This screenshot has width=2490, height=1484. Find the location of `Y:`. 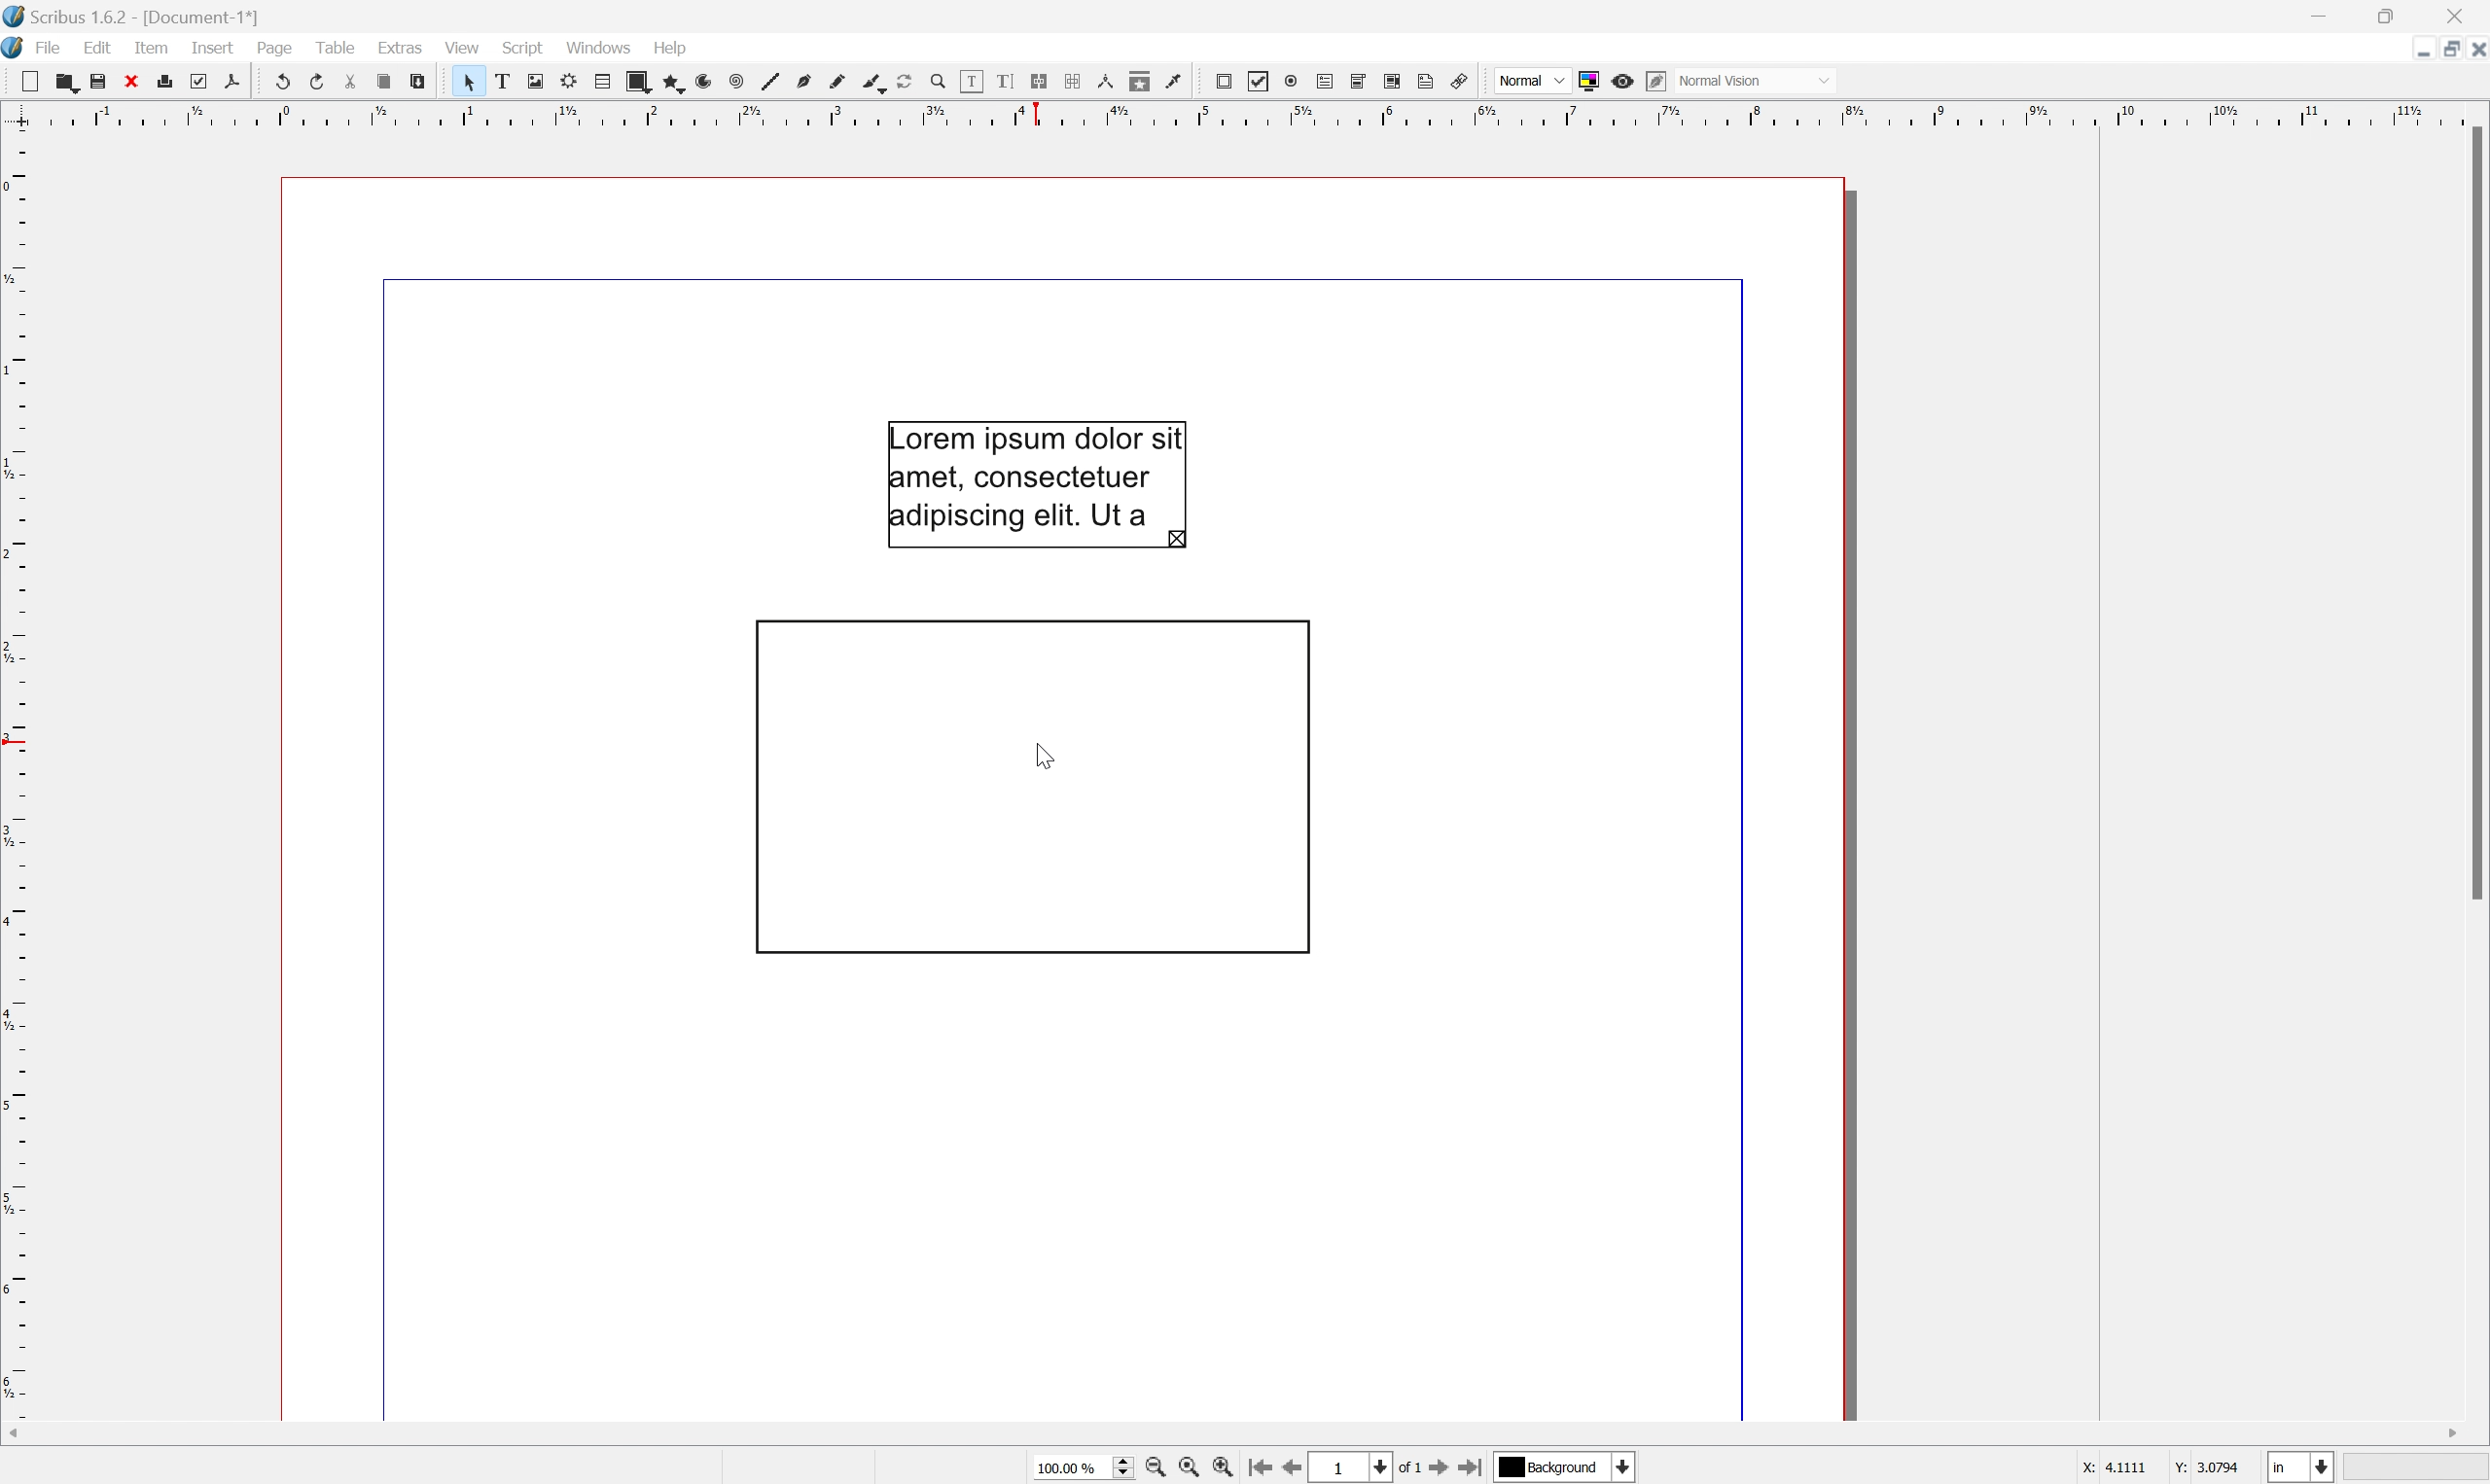

Y: is located at coordinates (2183, 1470).